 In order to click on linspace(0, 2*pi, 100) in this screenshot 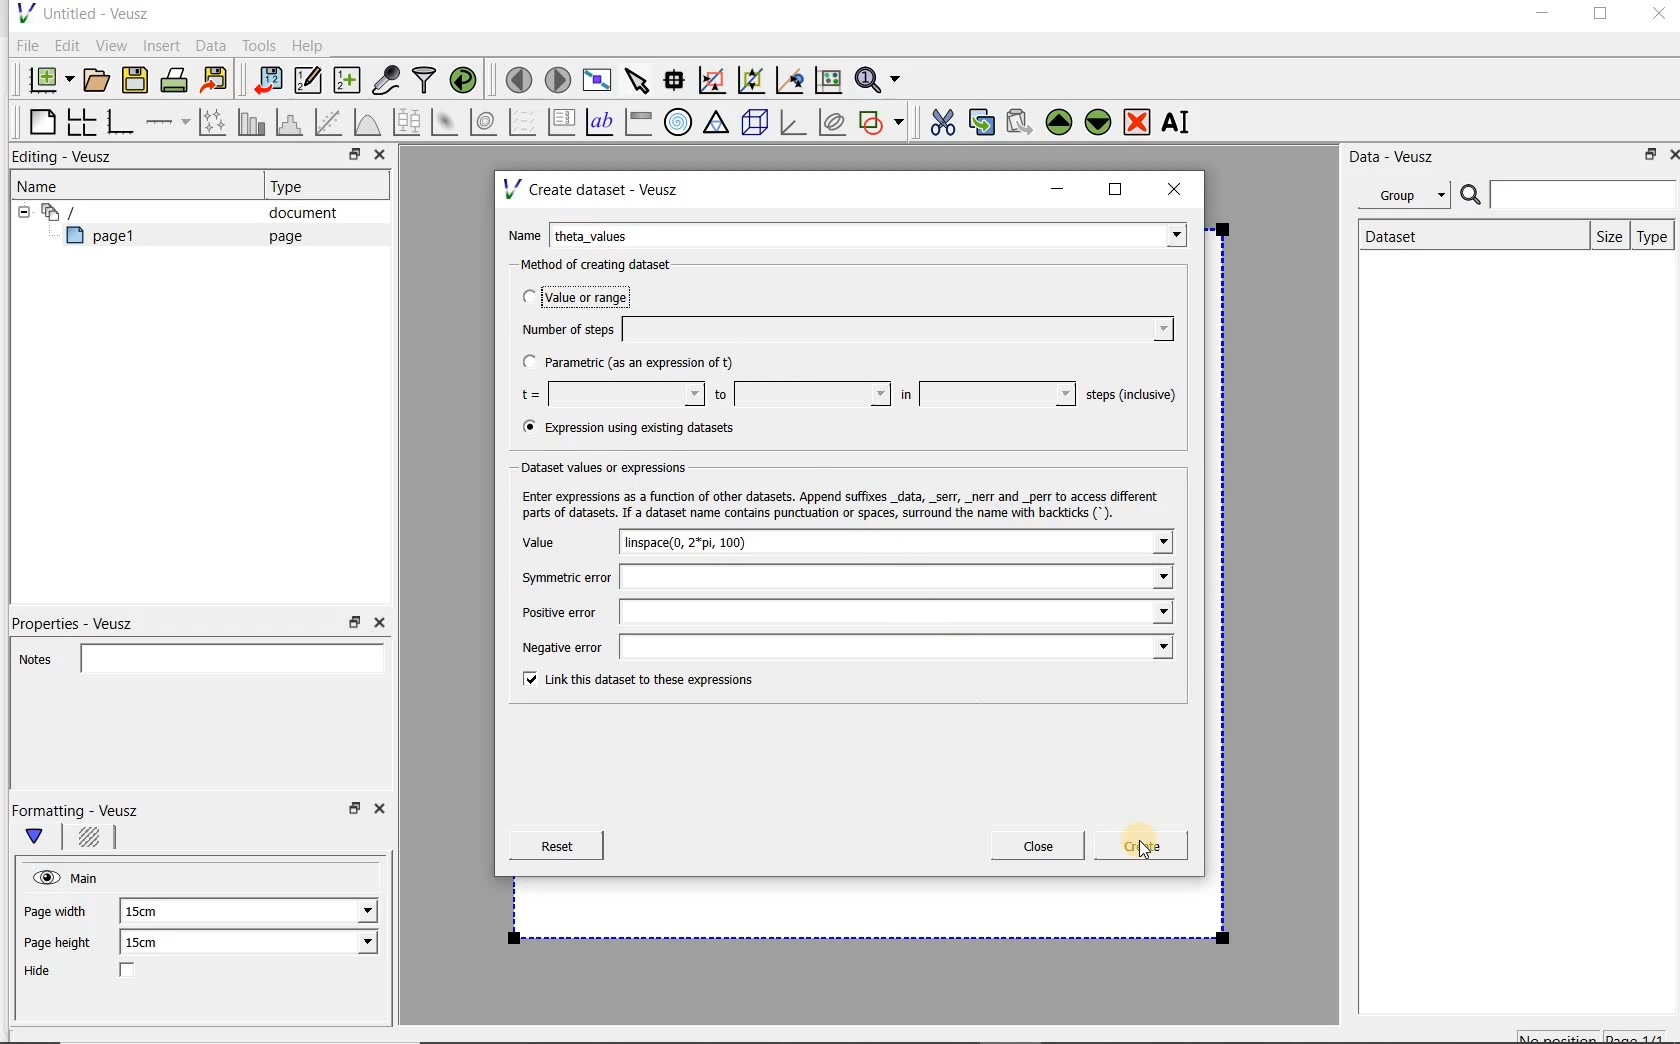, I will do `click(900, 542)`.